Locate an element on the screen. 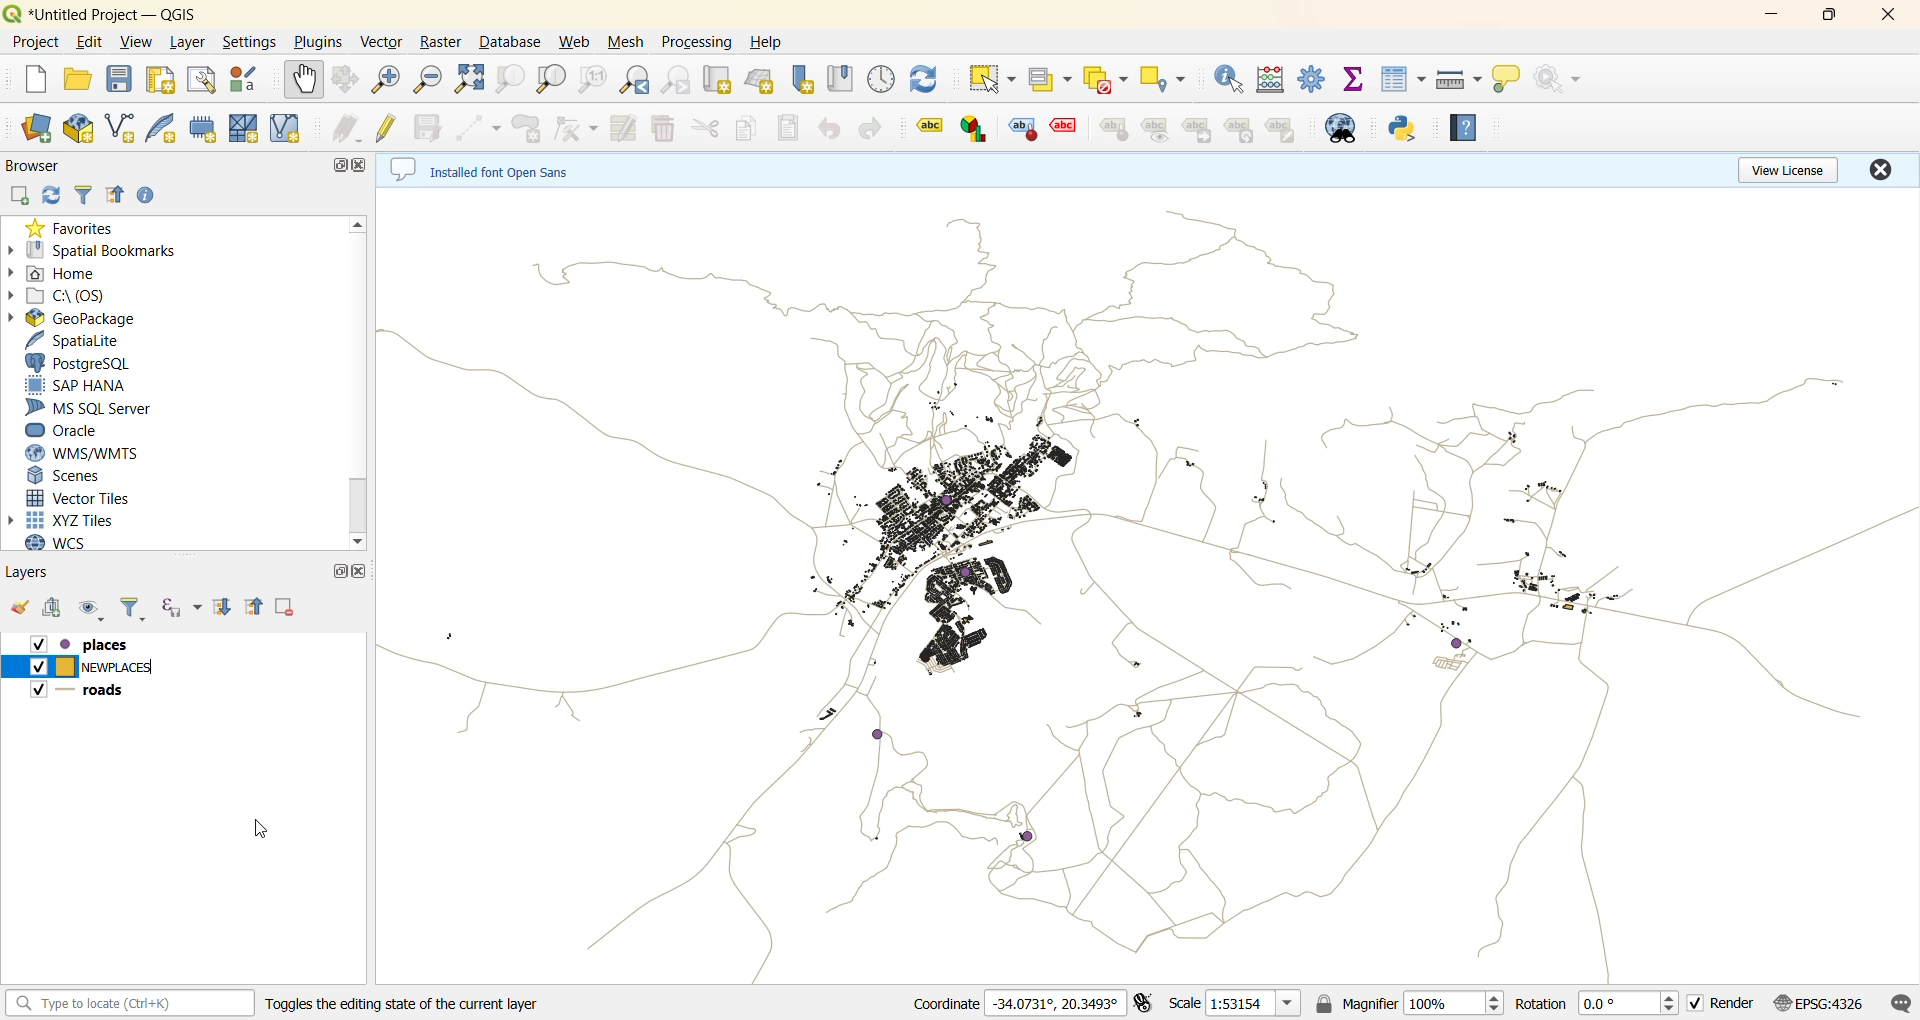  processing is located at coordinates (700, 39).